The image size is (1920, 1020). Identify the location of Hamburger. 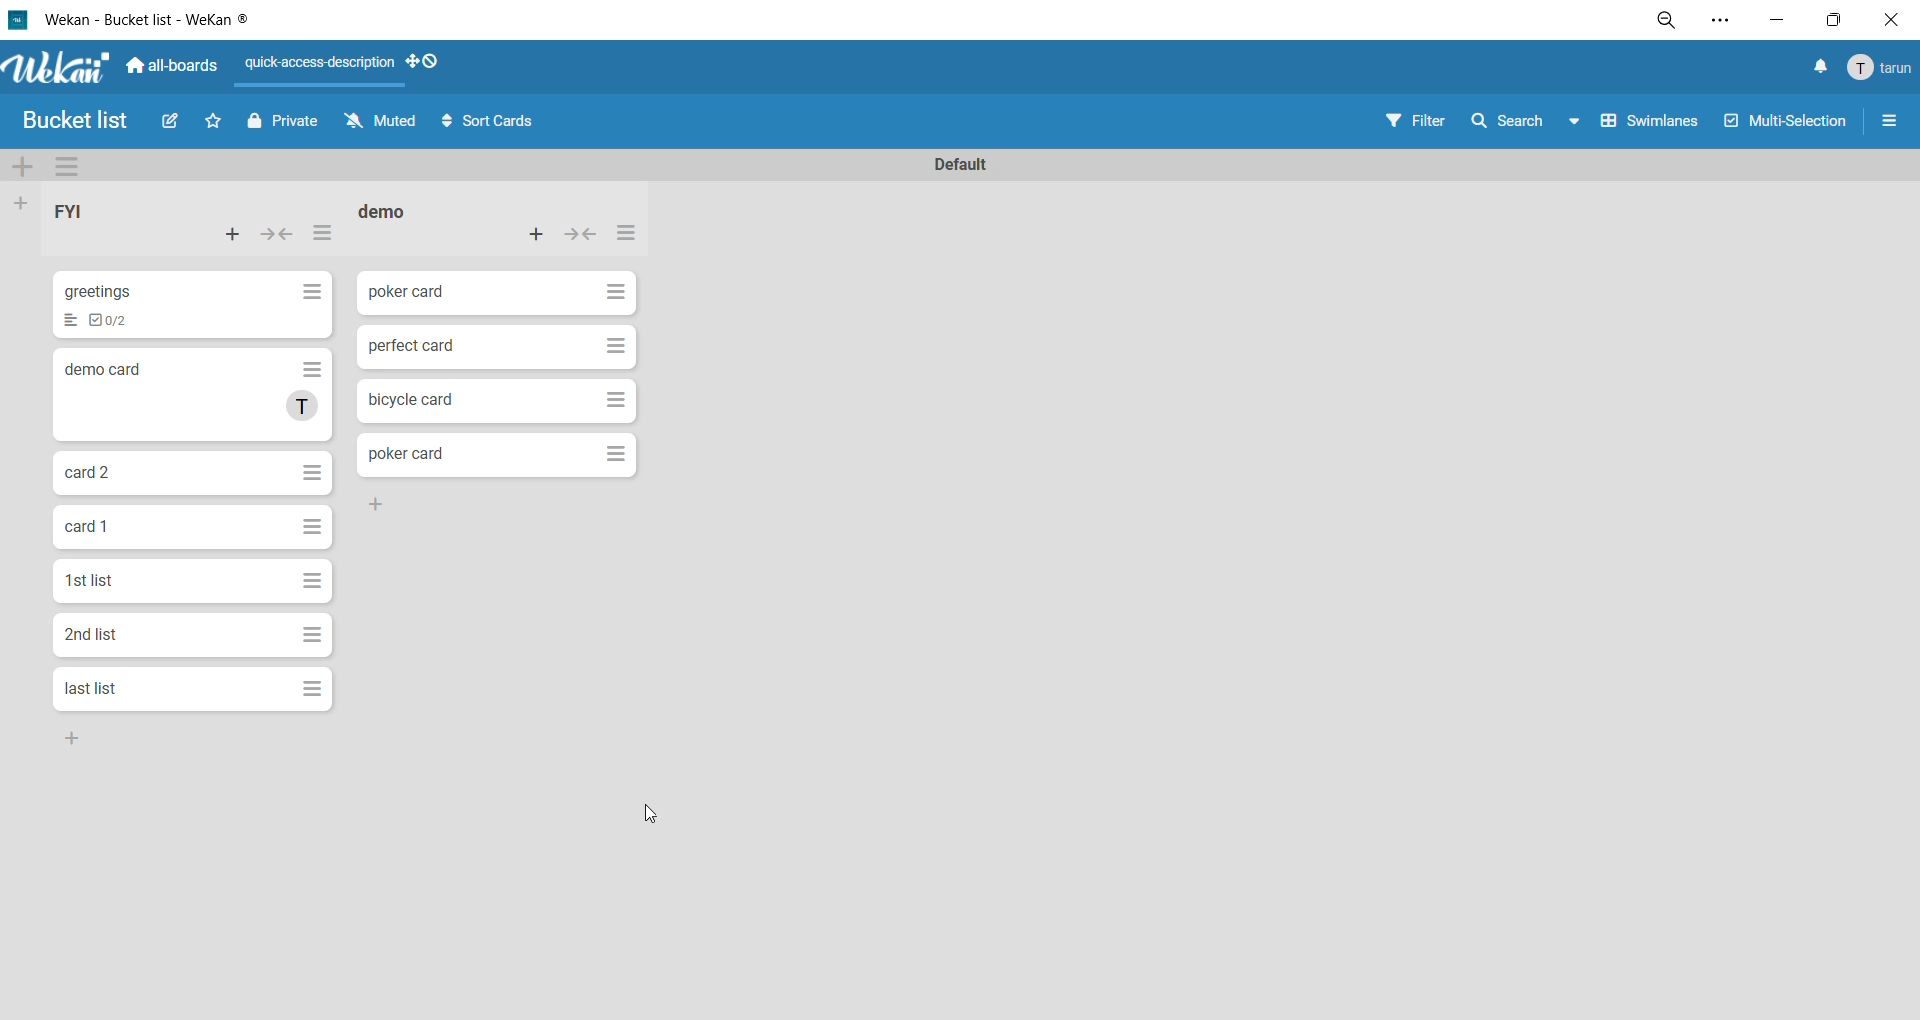
(313, 370).